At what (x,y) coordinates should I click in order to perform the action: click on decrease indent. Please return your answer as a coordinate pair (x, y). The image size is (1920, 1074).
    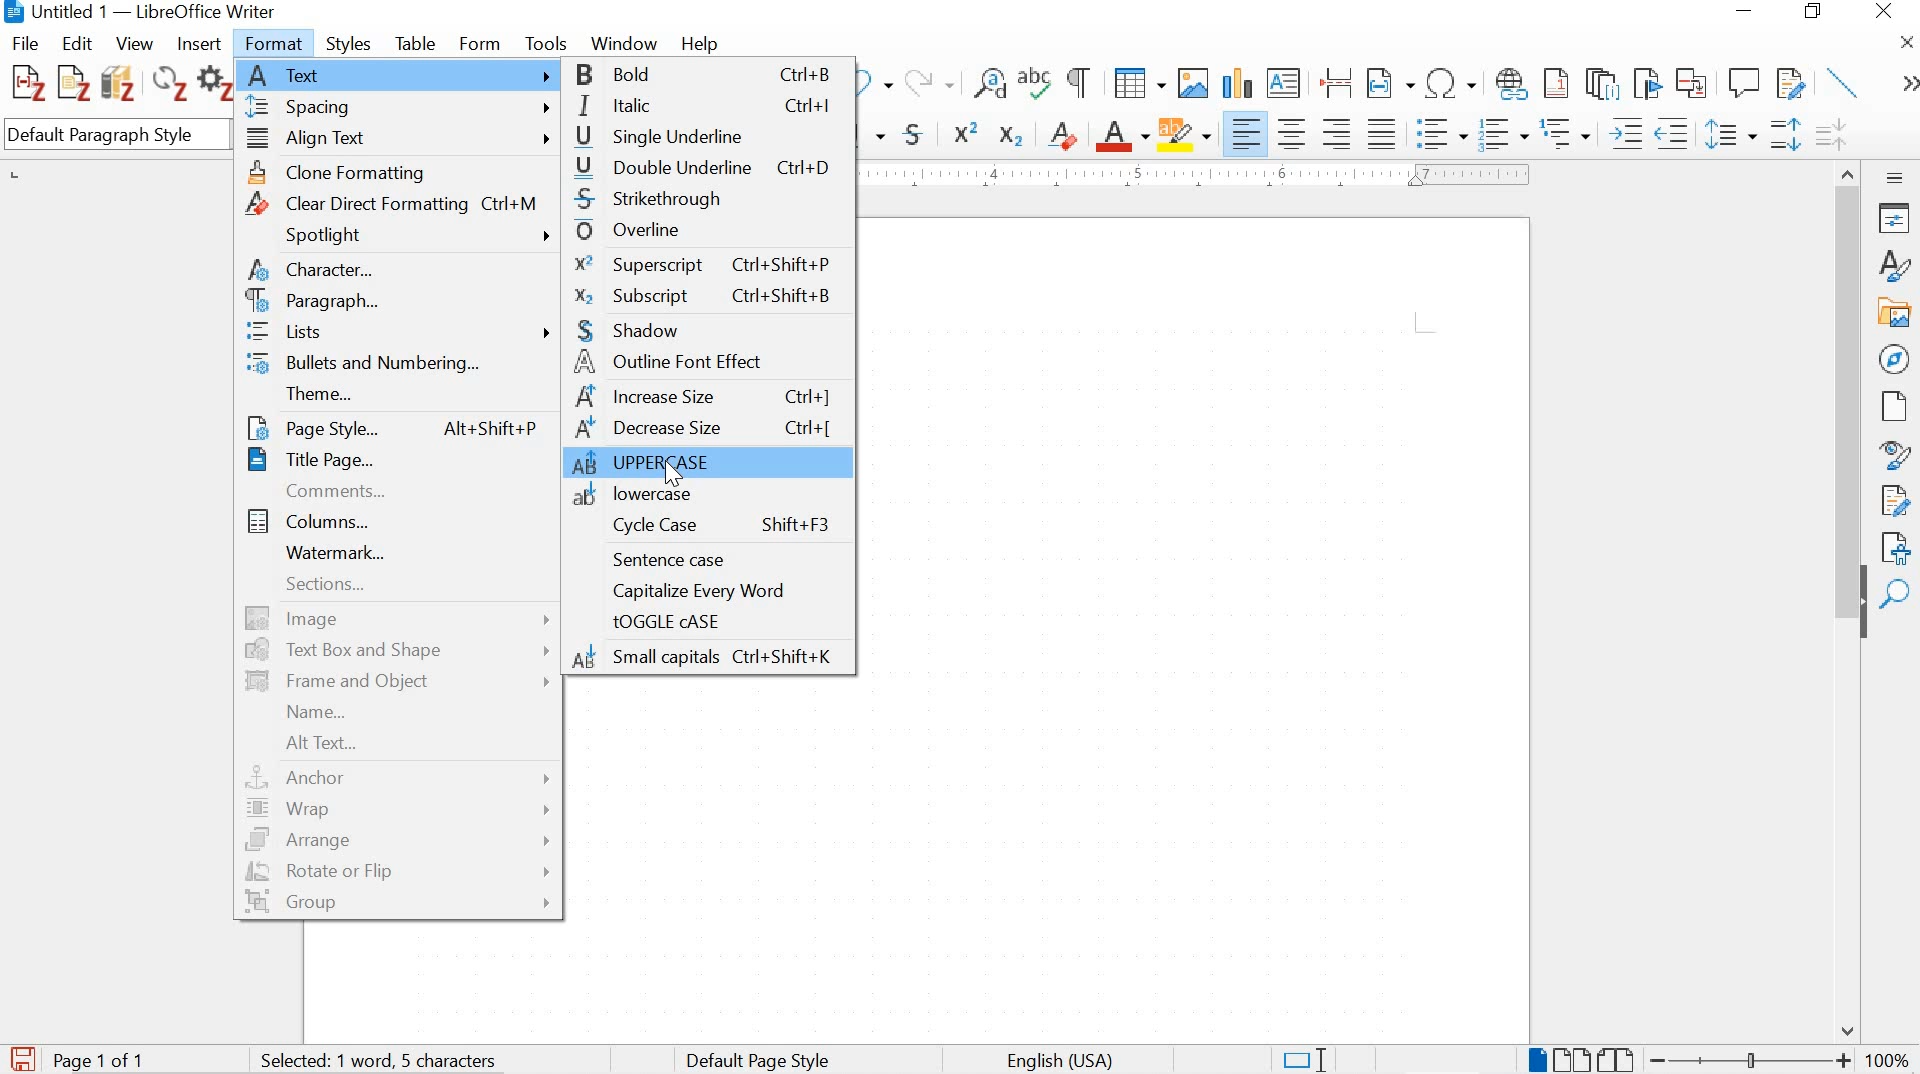
    Looking at the image, I should click on (1675, 133).